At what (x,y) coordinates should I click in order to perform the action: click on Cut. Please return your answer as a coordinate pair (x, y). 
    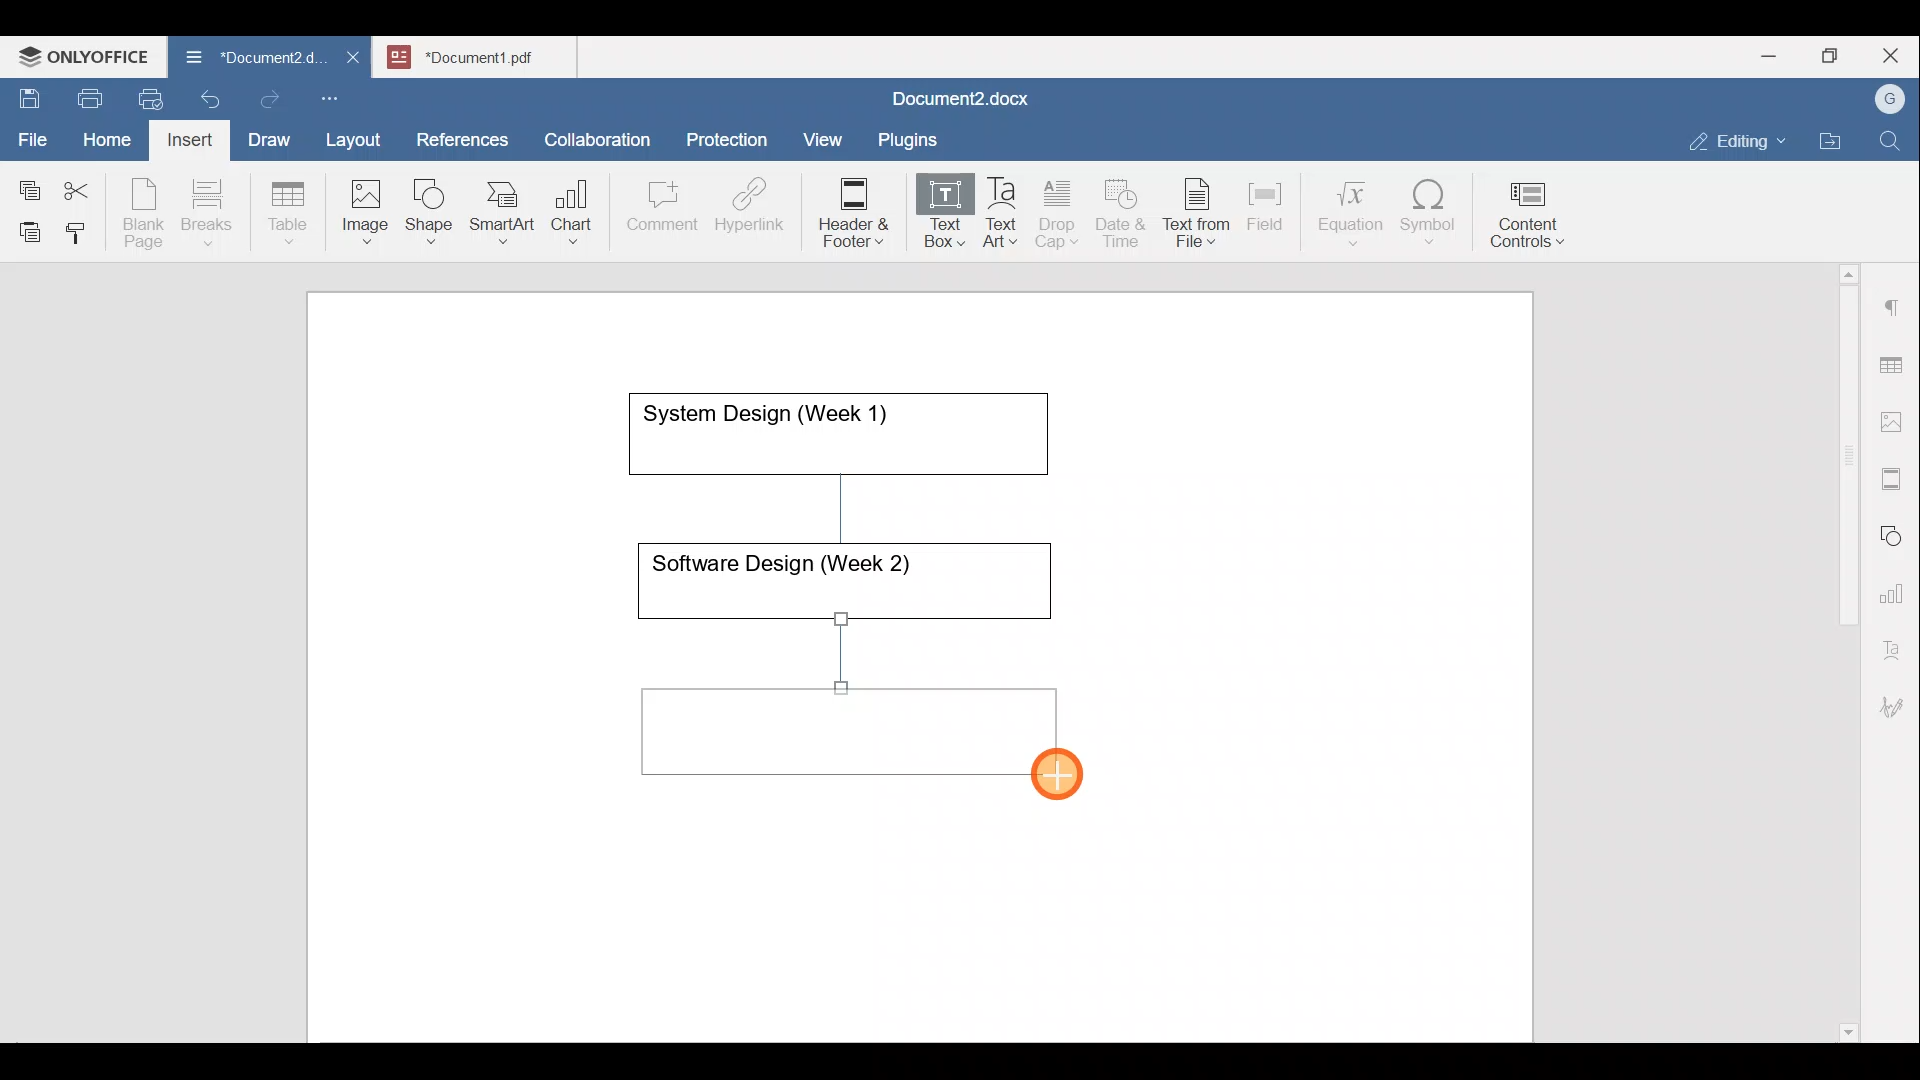
    Looking at the image, I should click on (84, 186).